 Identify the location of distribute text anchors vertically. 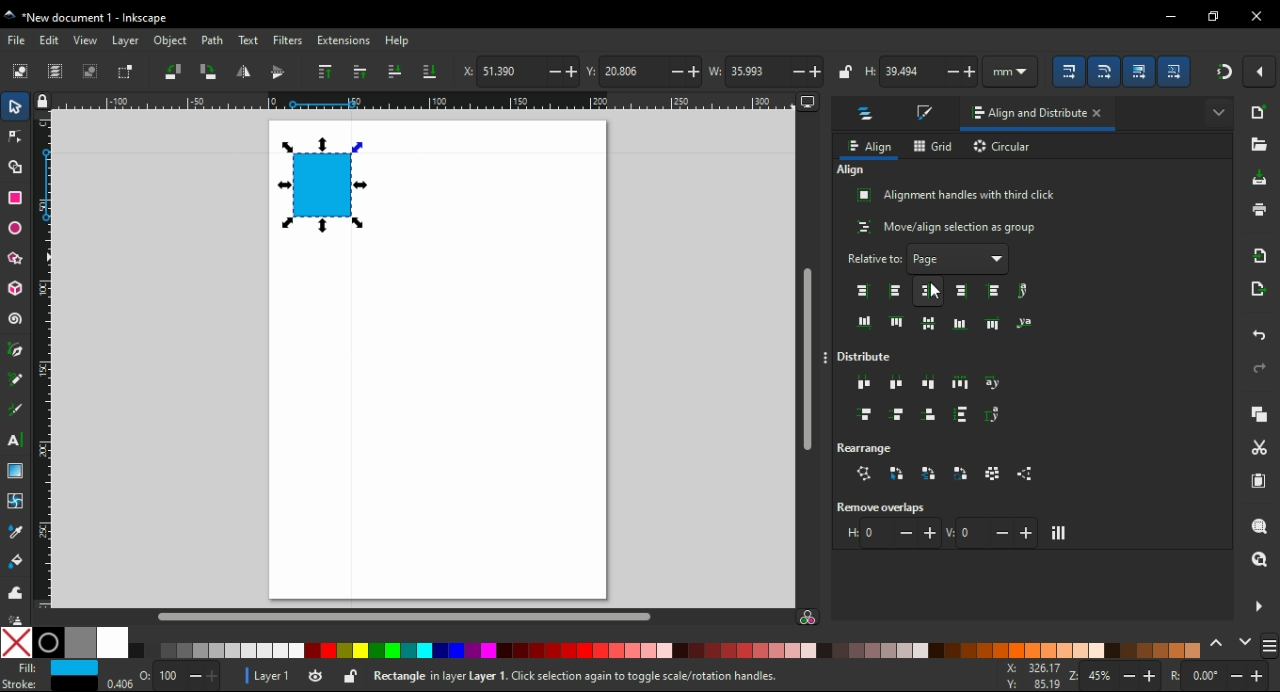
(998, 415).